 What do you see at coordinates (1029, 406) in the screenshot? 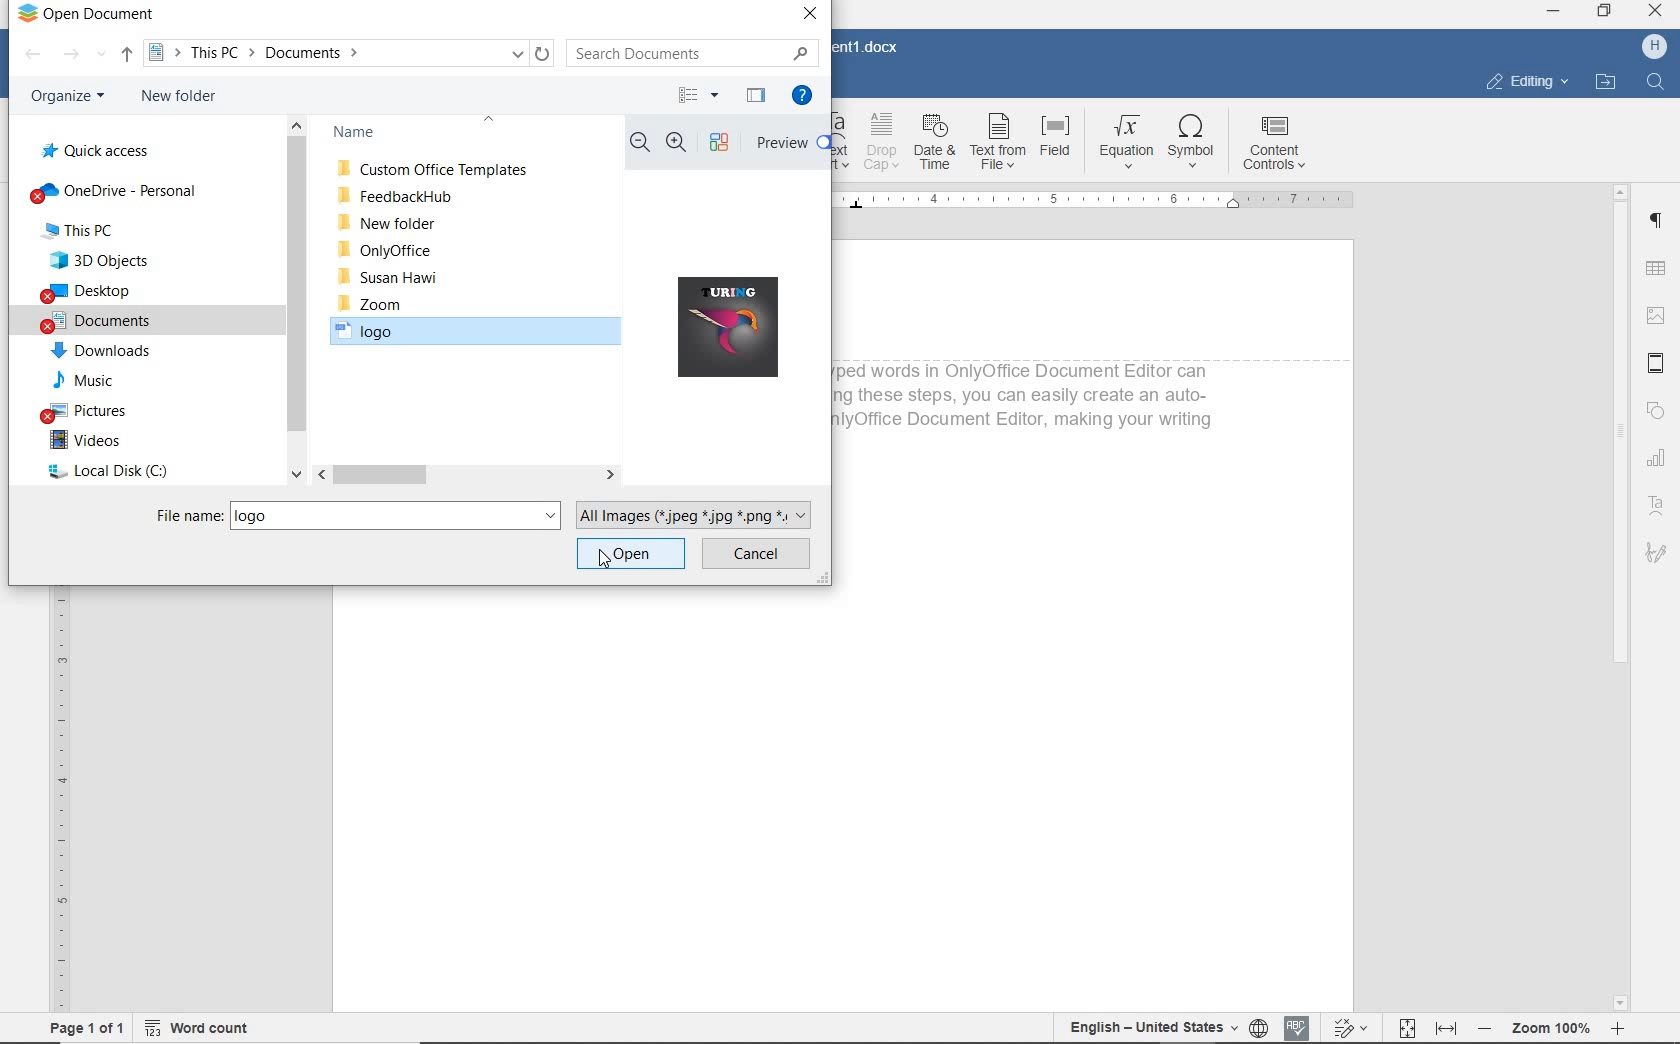
I see `, reating an auto-correct rule for commonly mistyped words in OnlyOffice Document Editor can
help streamline your writing process. By following these steps, you can easily create an auto-

correct rule for commonly mistyped words in OnlyOffice Document Editor, making your writing
process more efficient and error-free |` at bounding box center [1029, 406].